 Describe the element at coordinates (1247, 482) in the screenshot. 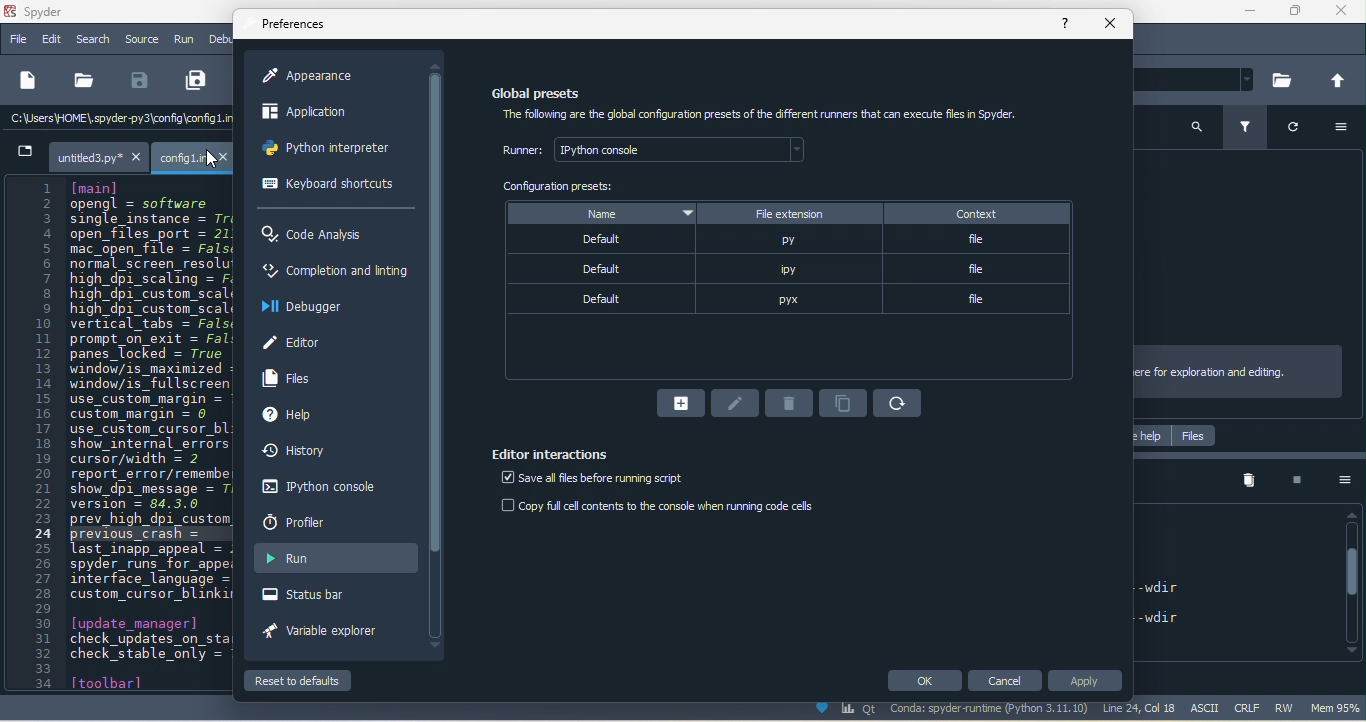

I see `remove all` at that location.